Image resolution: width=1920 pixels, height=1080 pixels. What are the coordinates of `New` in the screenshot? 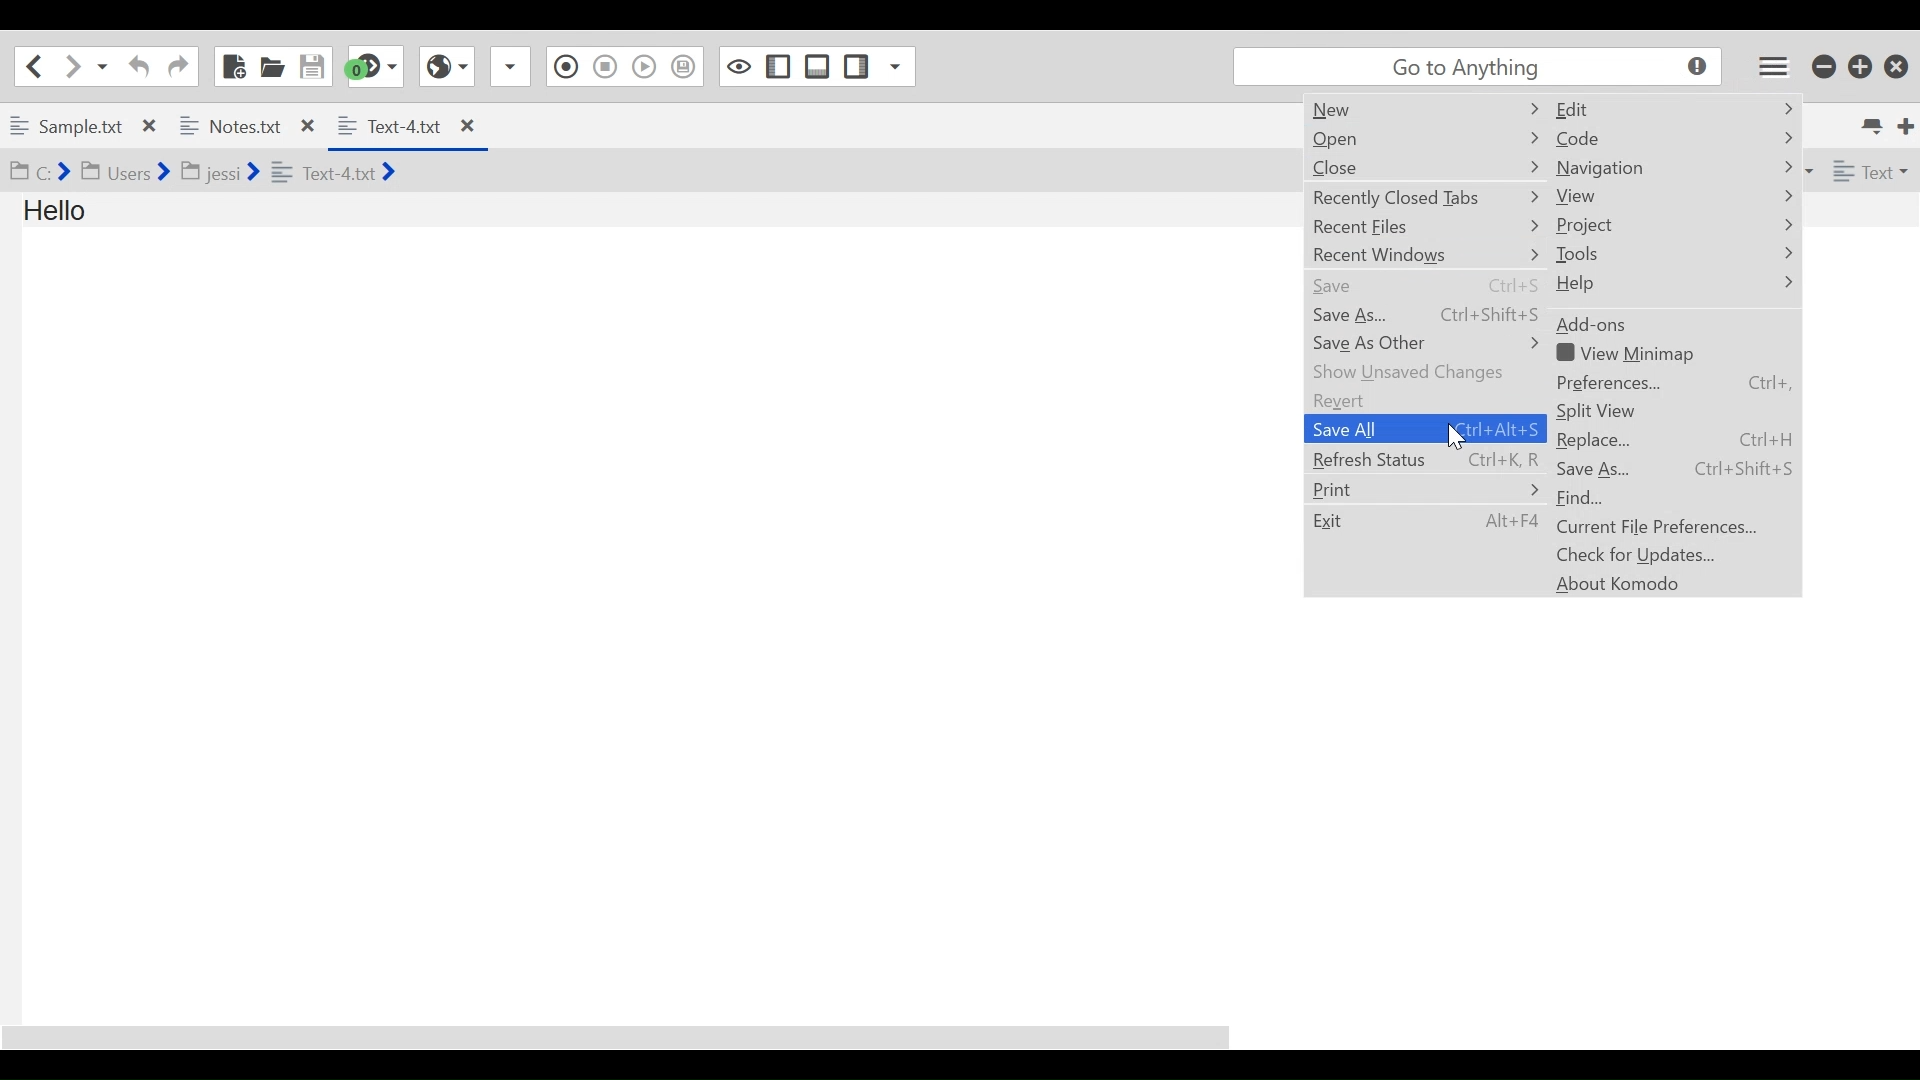 It's located at (1427, 108).